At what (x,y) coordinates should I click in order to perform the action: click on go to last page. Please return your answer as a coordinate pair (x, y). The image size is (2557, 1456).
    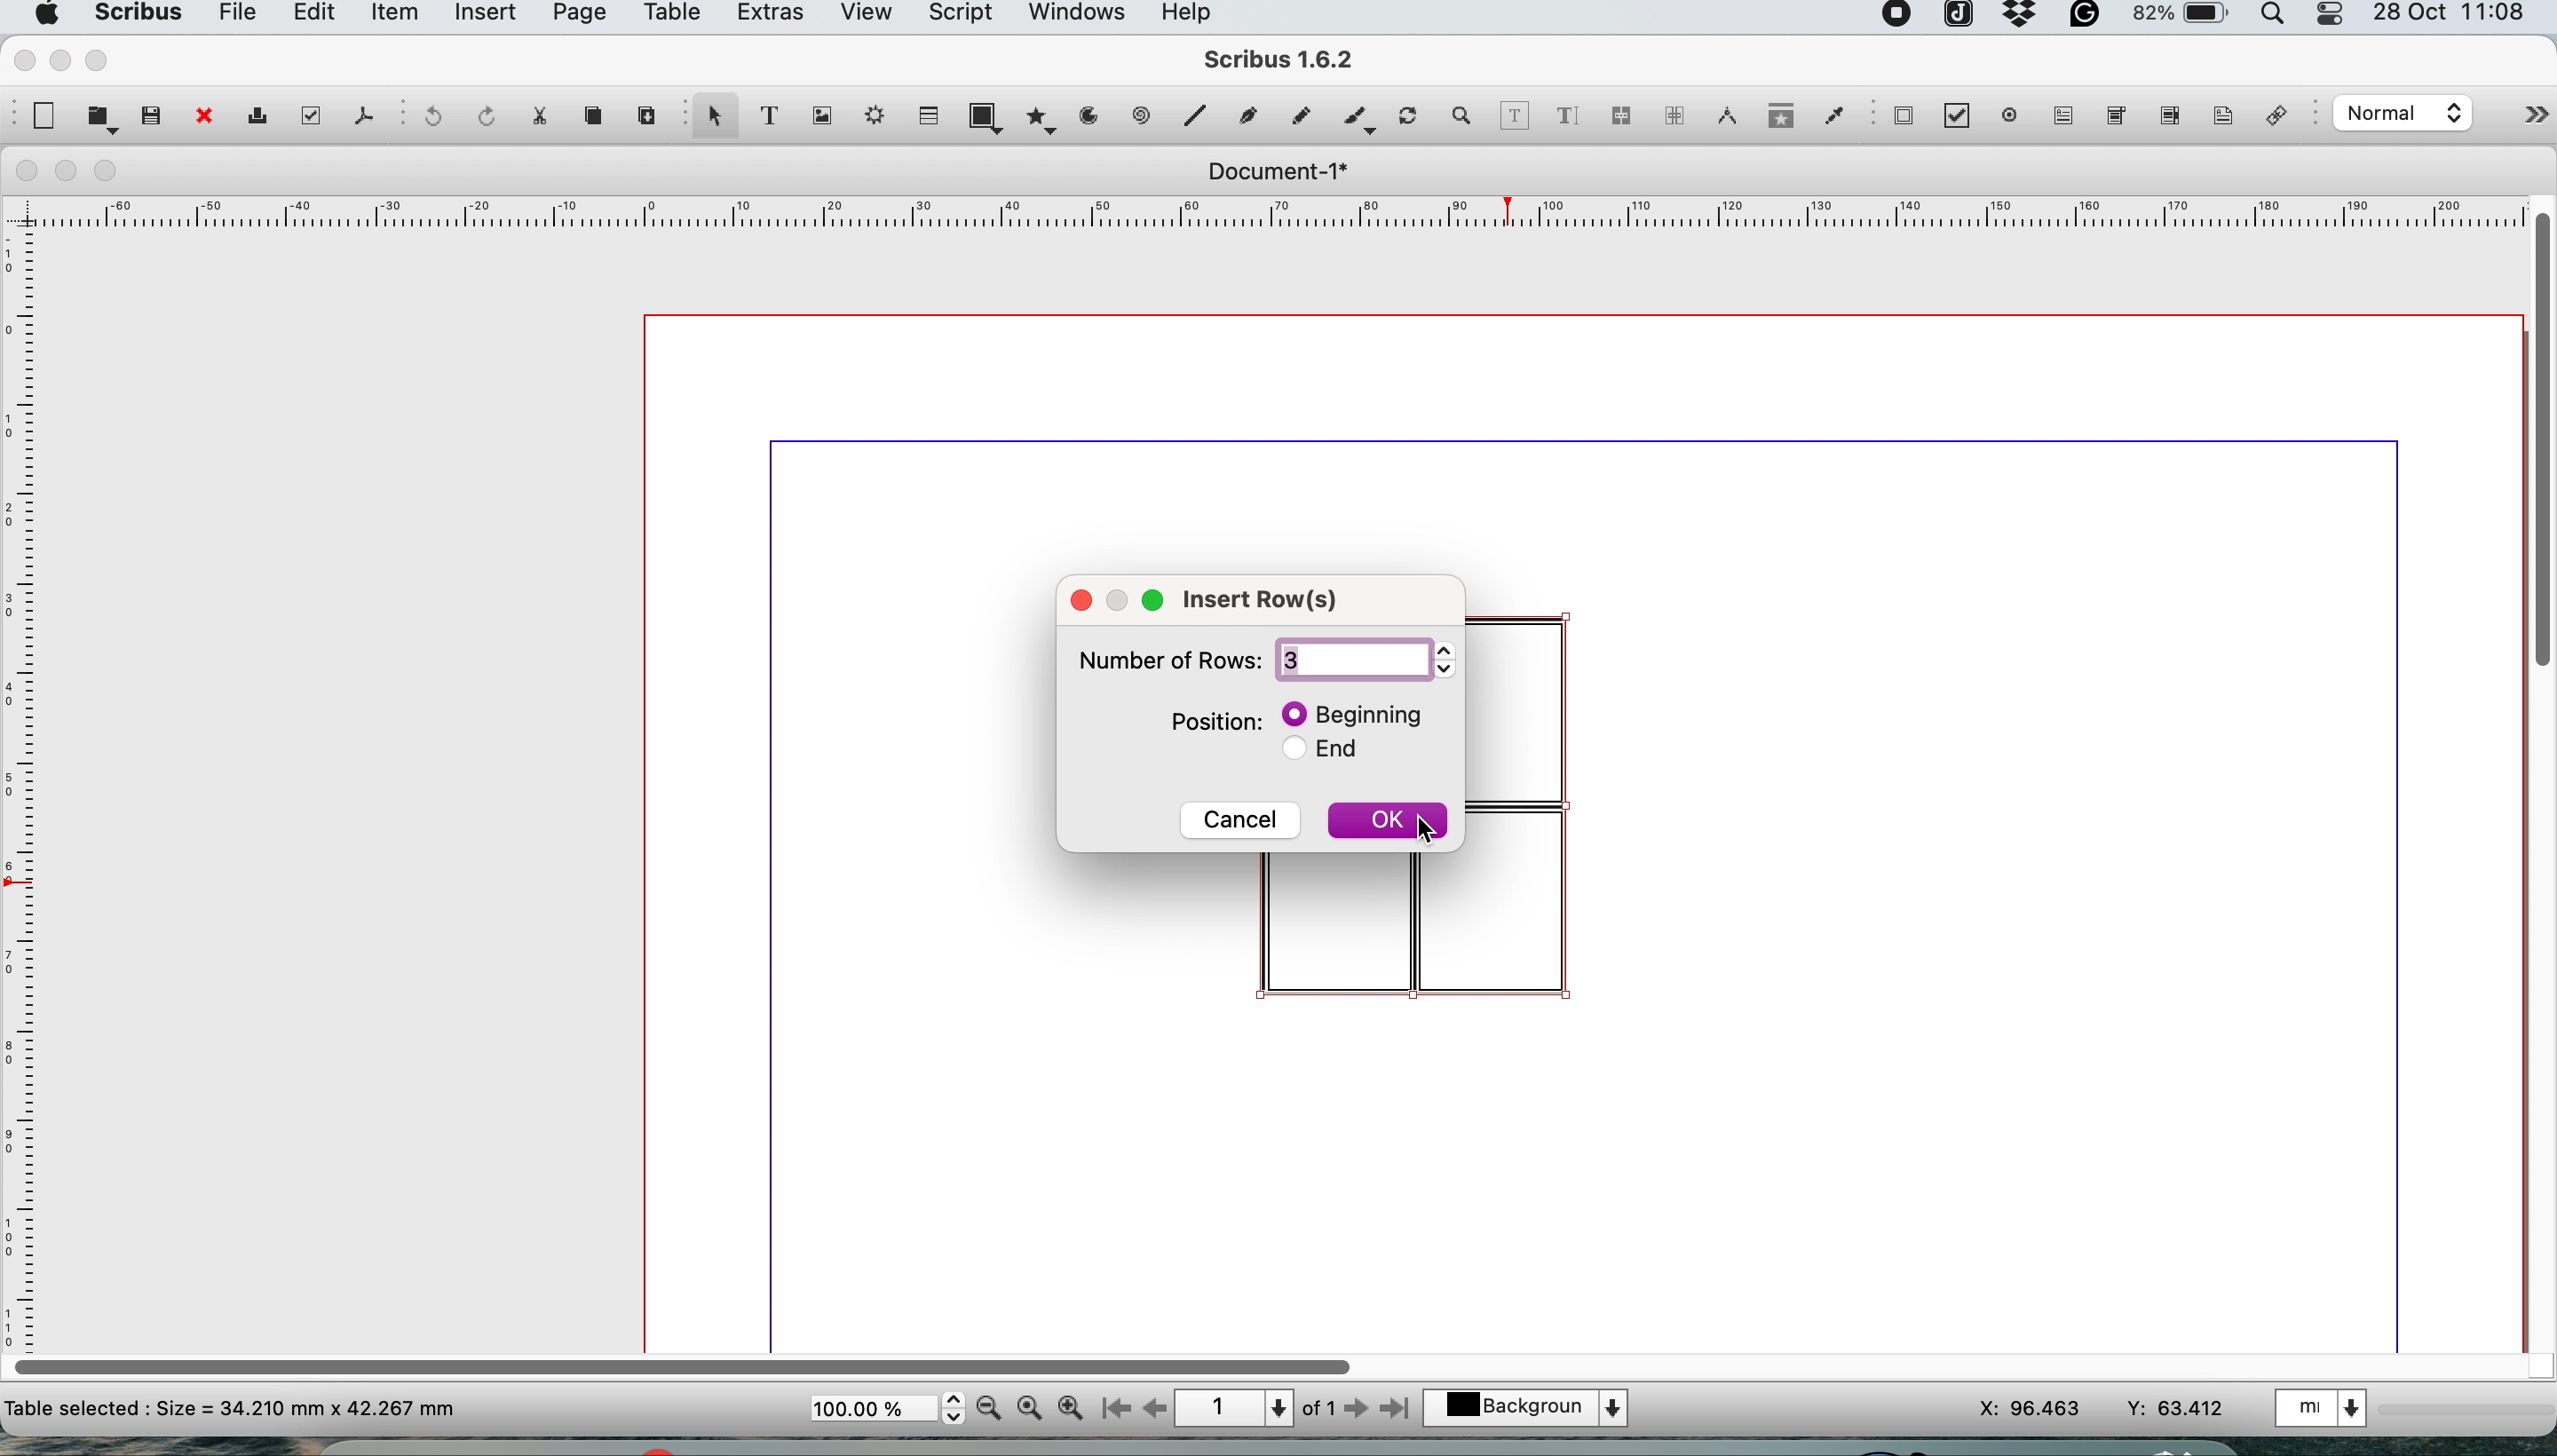
    Looking at the image, I should click on (1399, 1406).